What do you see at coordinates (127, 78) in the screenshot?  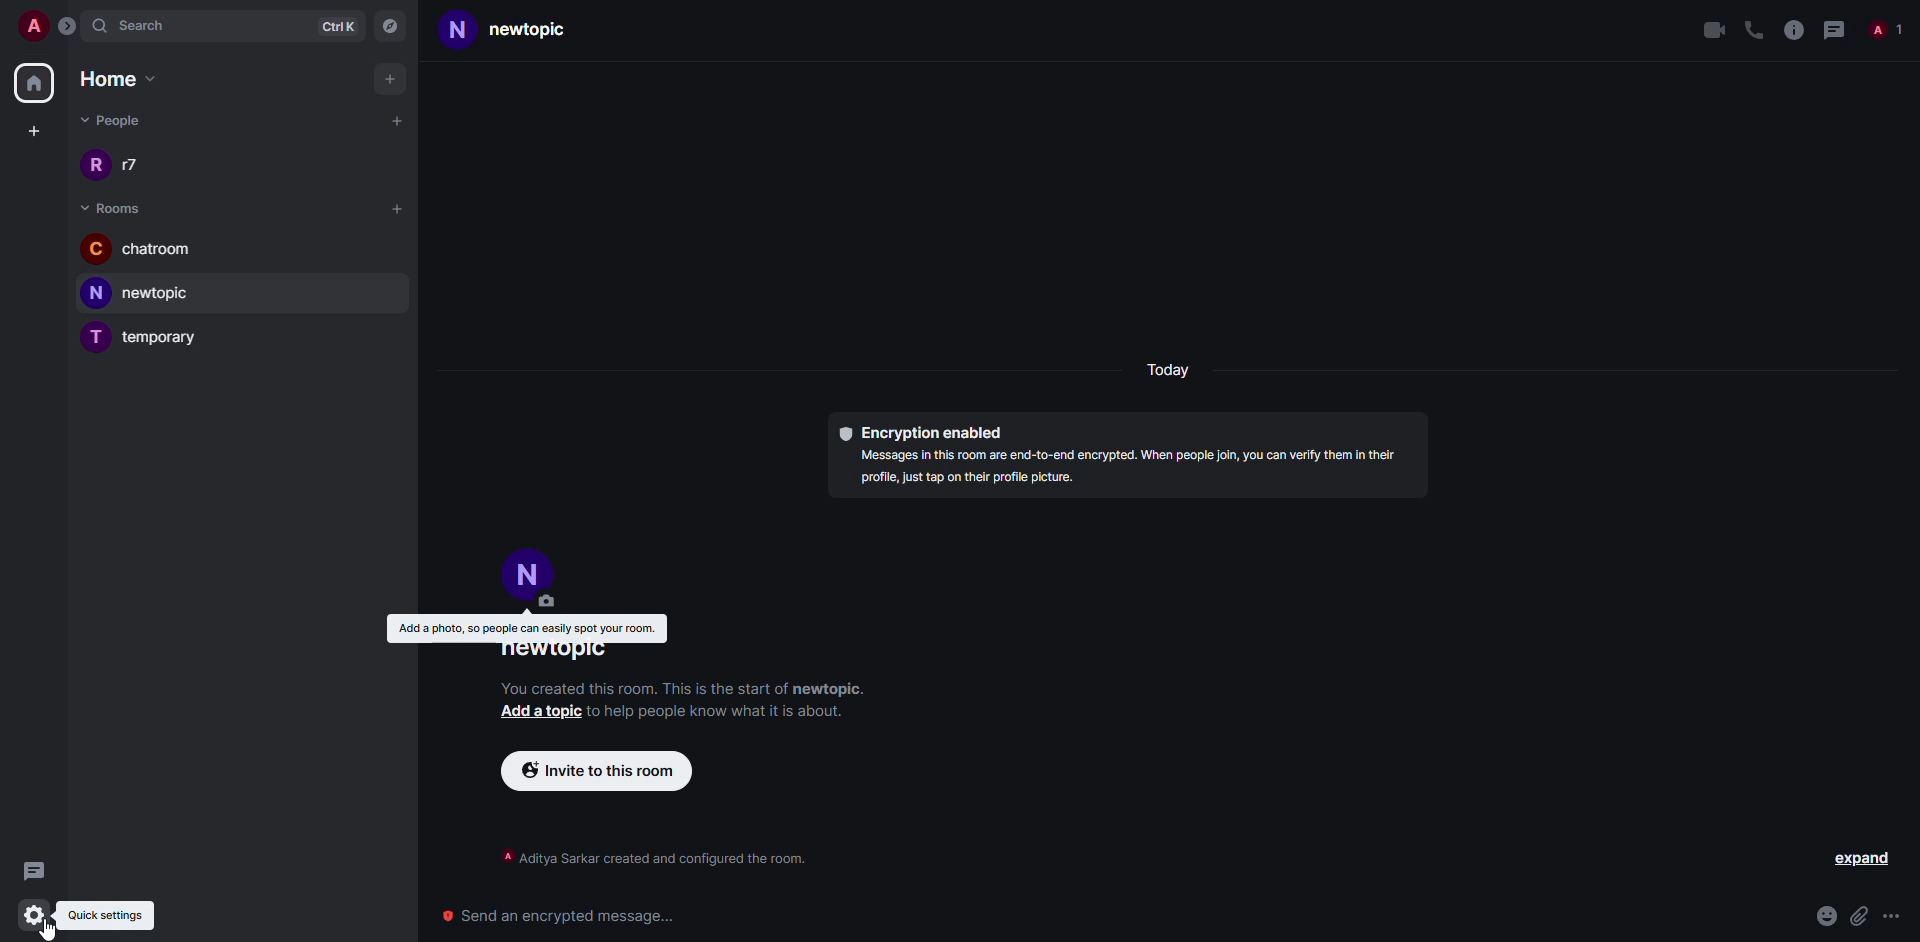 I see `home` at bounding box center [127, 78].